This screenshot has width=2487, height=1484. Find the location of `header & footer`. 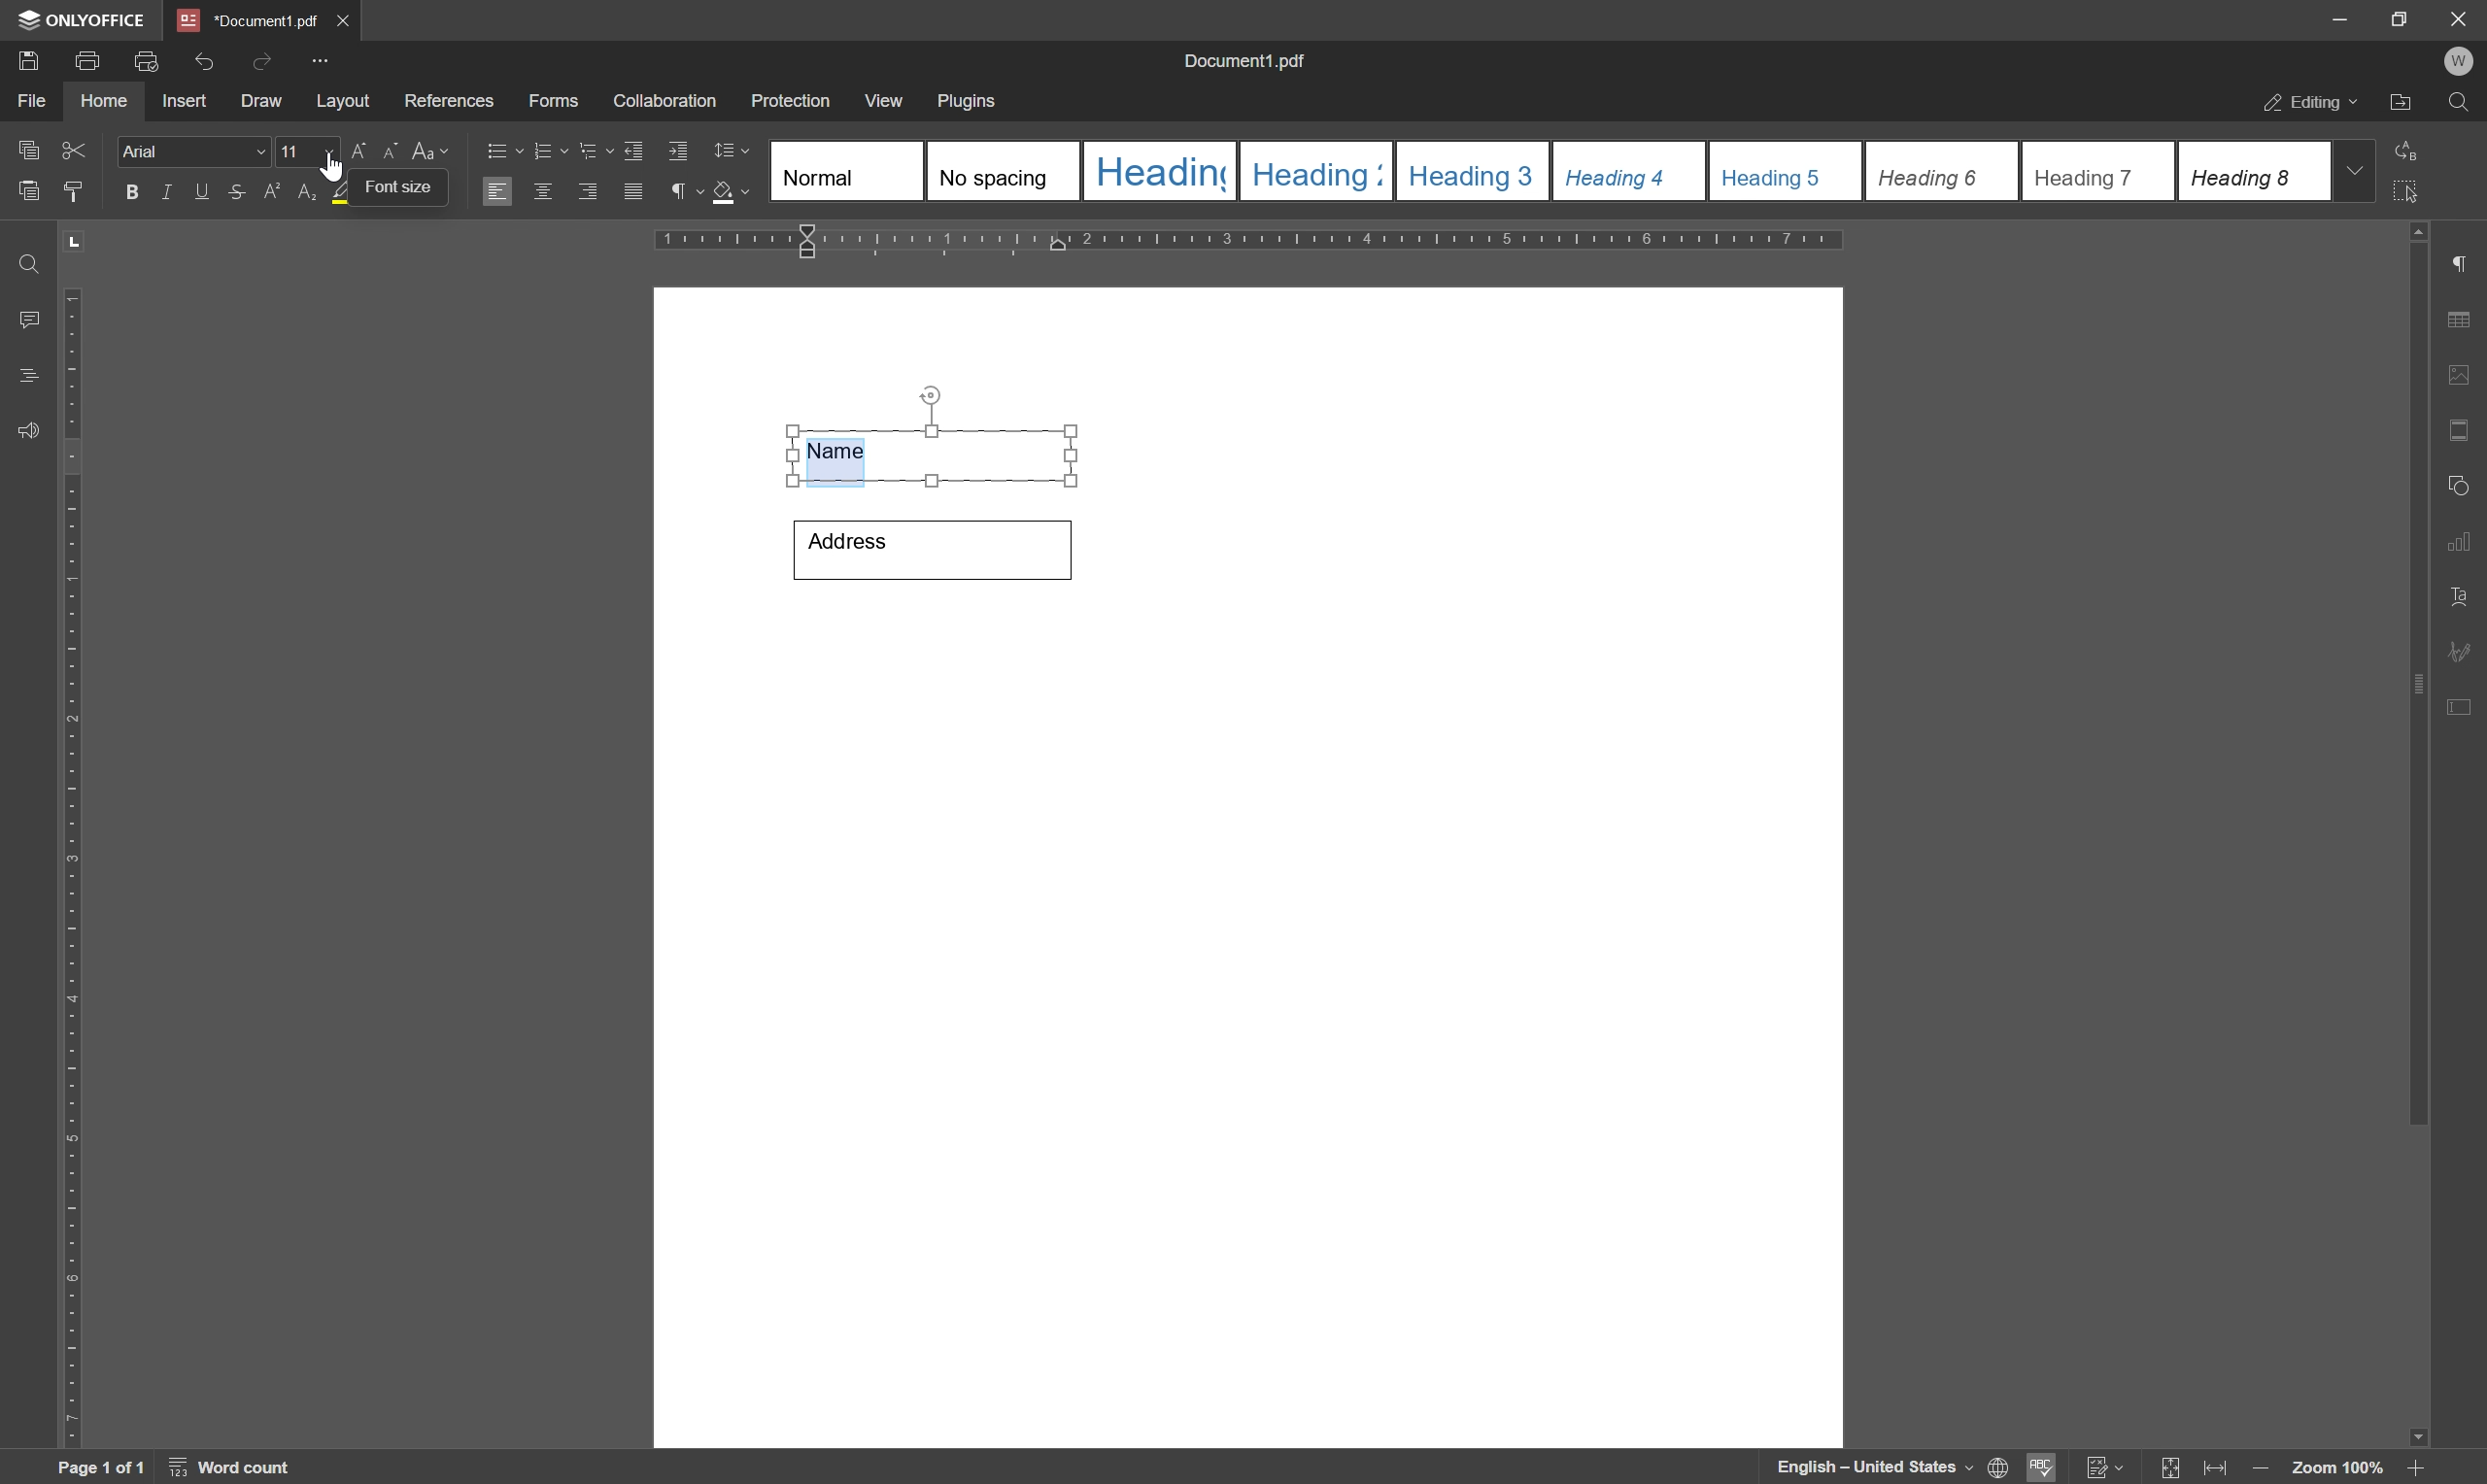

header & footer is located at coordinates (2462, 432).